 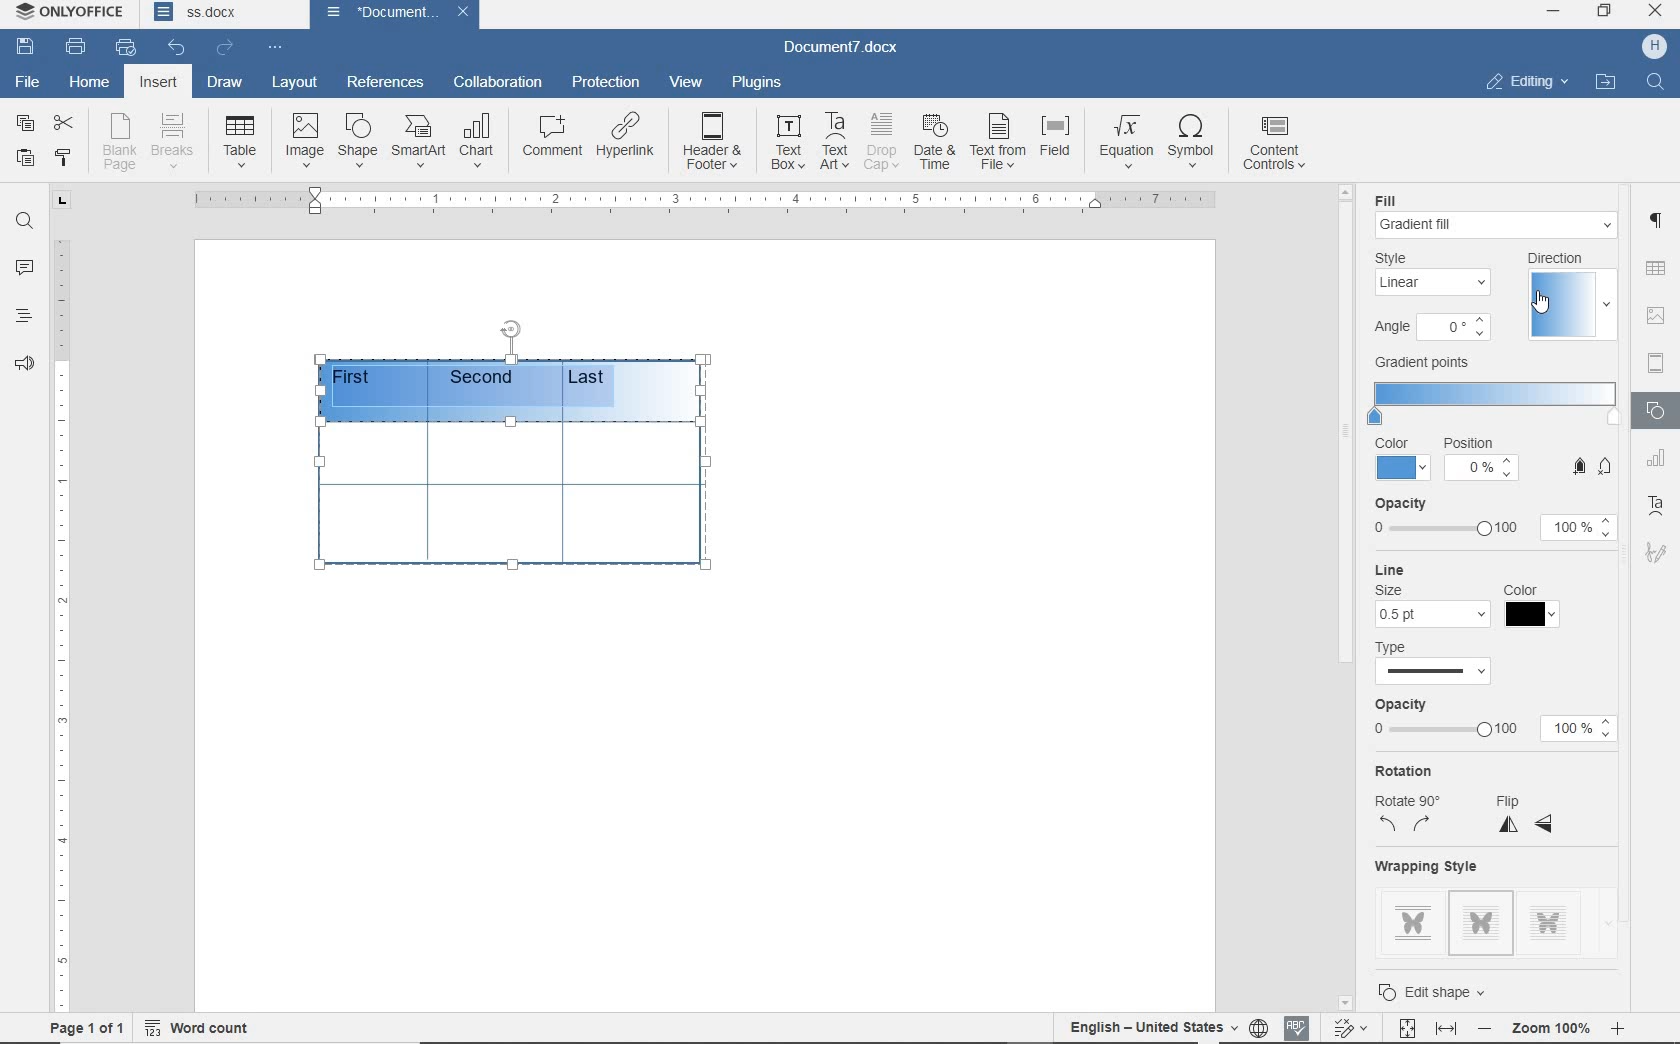 What do you see at coordinates (1473, 441) in the screenshot?
I see `position` at bounding box center [1473, 441].